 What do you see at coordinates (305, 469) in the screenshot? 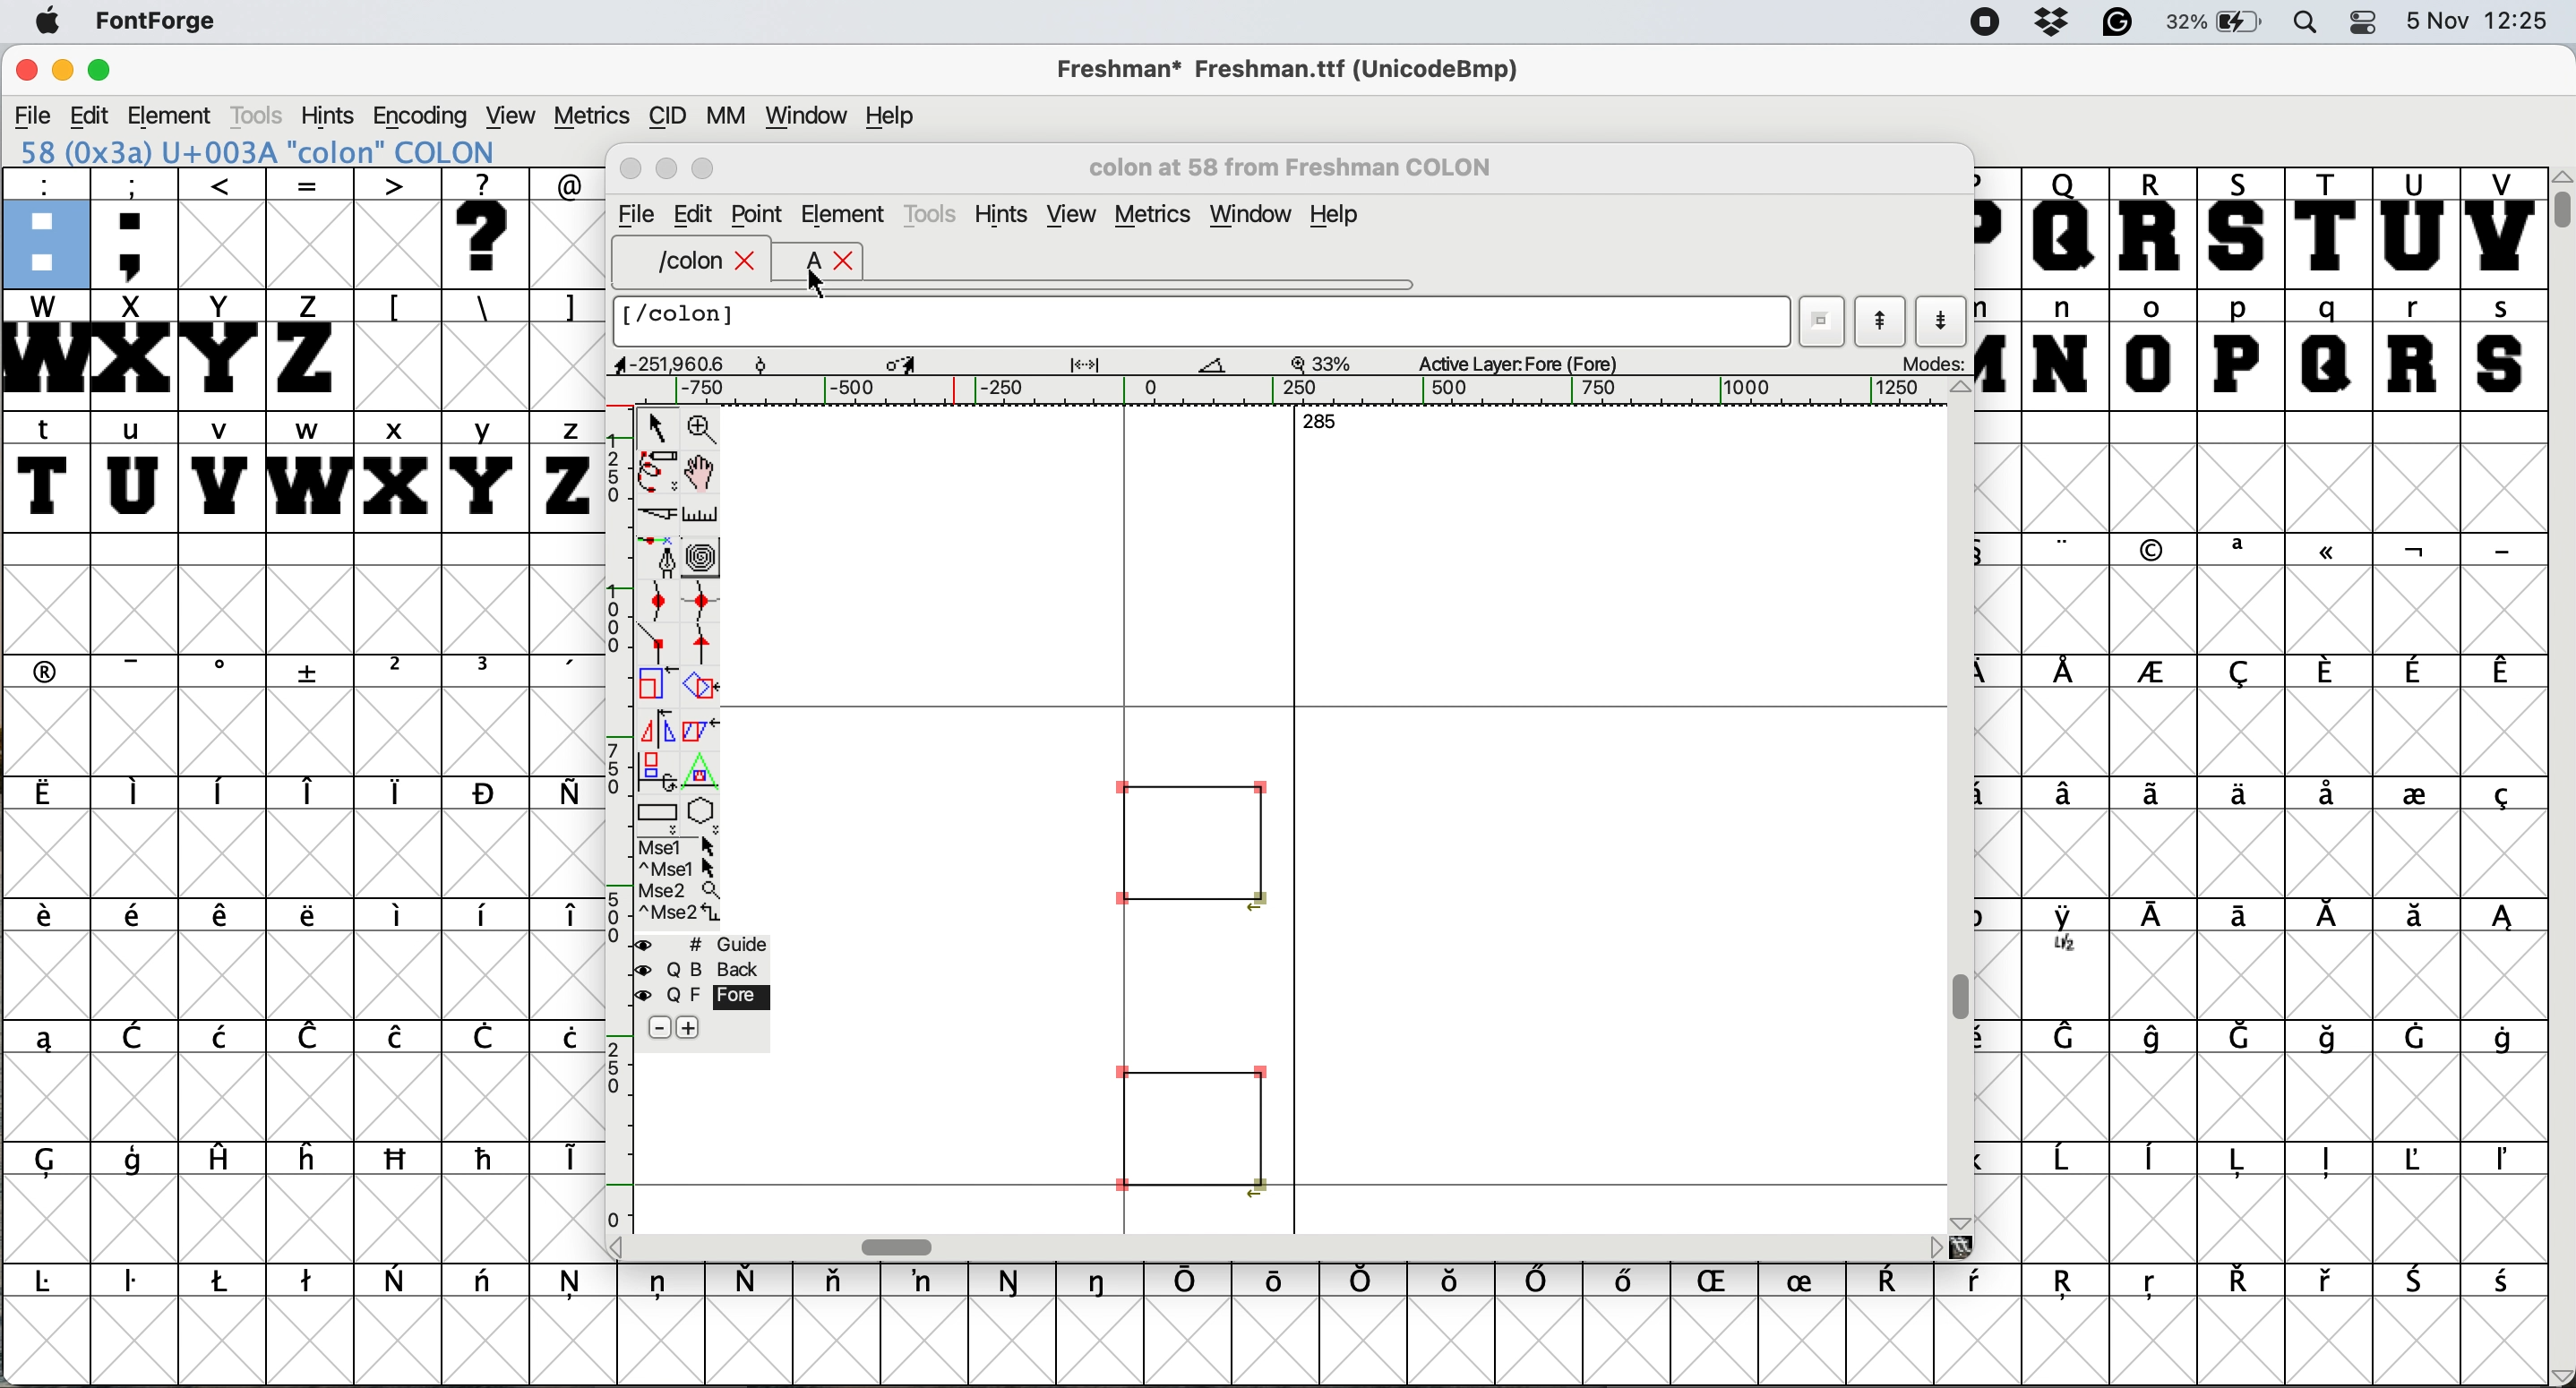
I see `w` at bounding box center [305, 469].